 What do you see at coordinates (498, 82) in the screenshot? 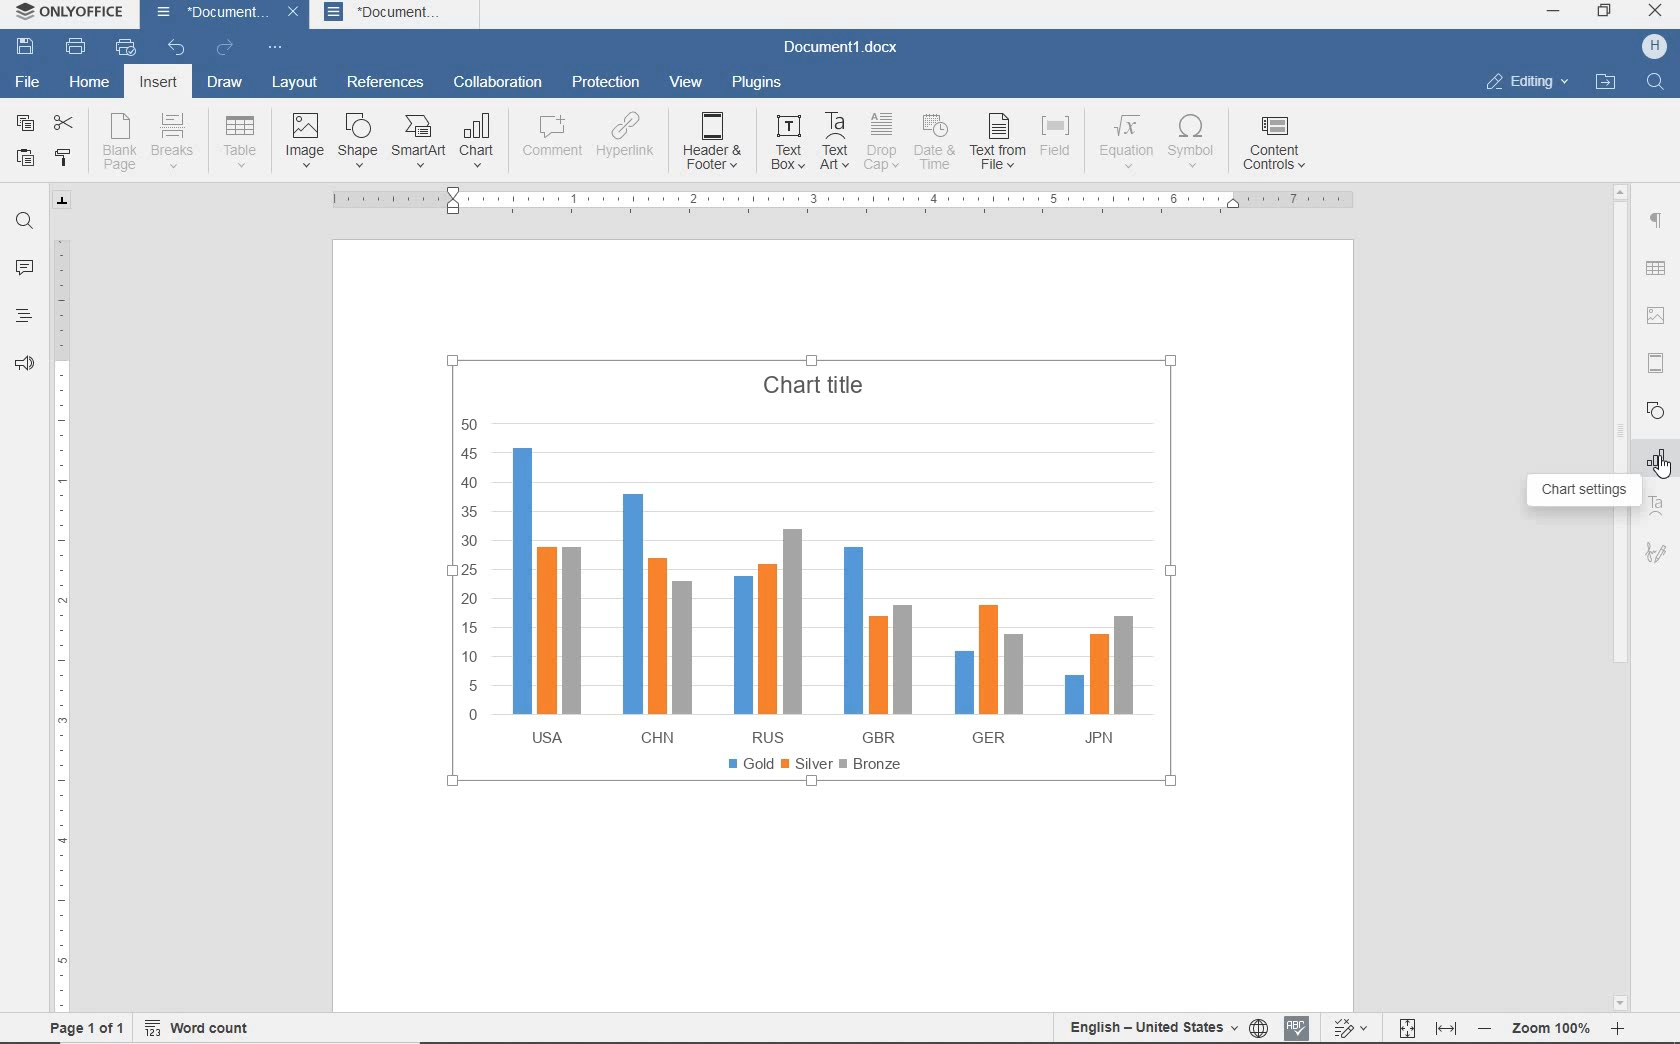
I see `collaboration` at bounding box center [498, 82].